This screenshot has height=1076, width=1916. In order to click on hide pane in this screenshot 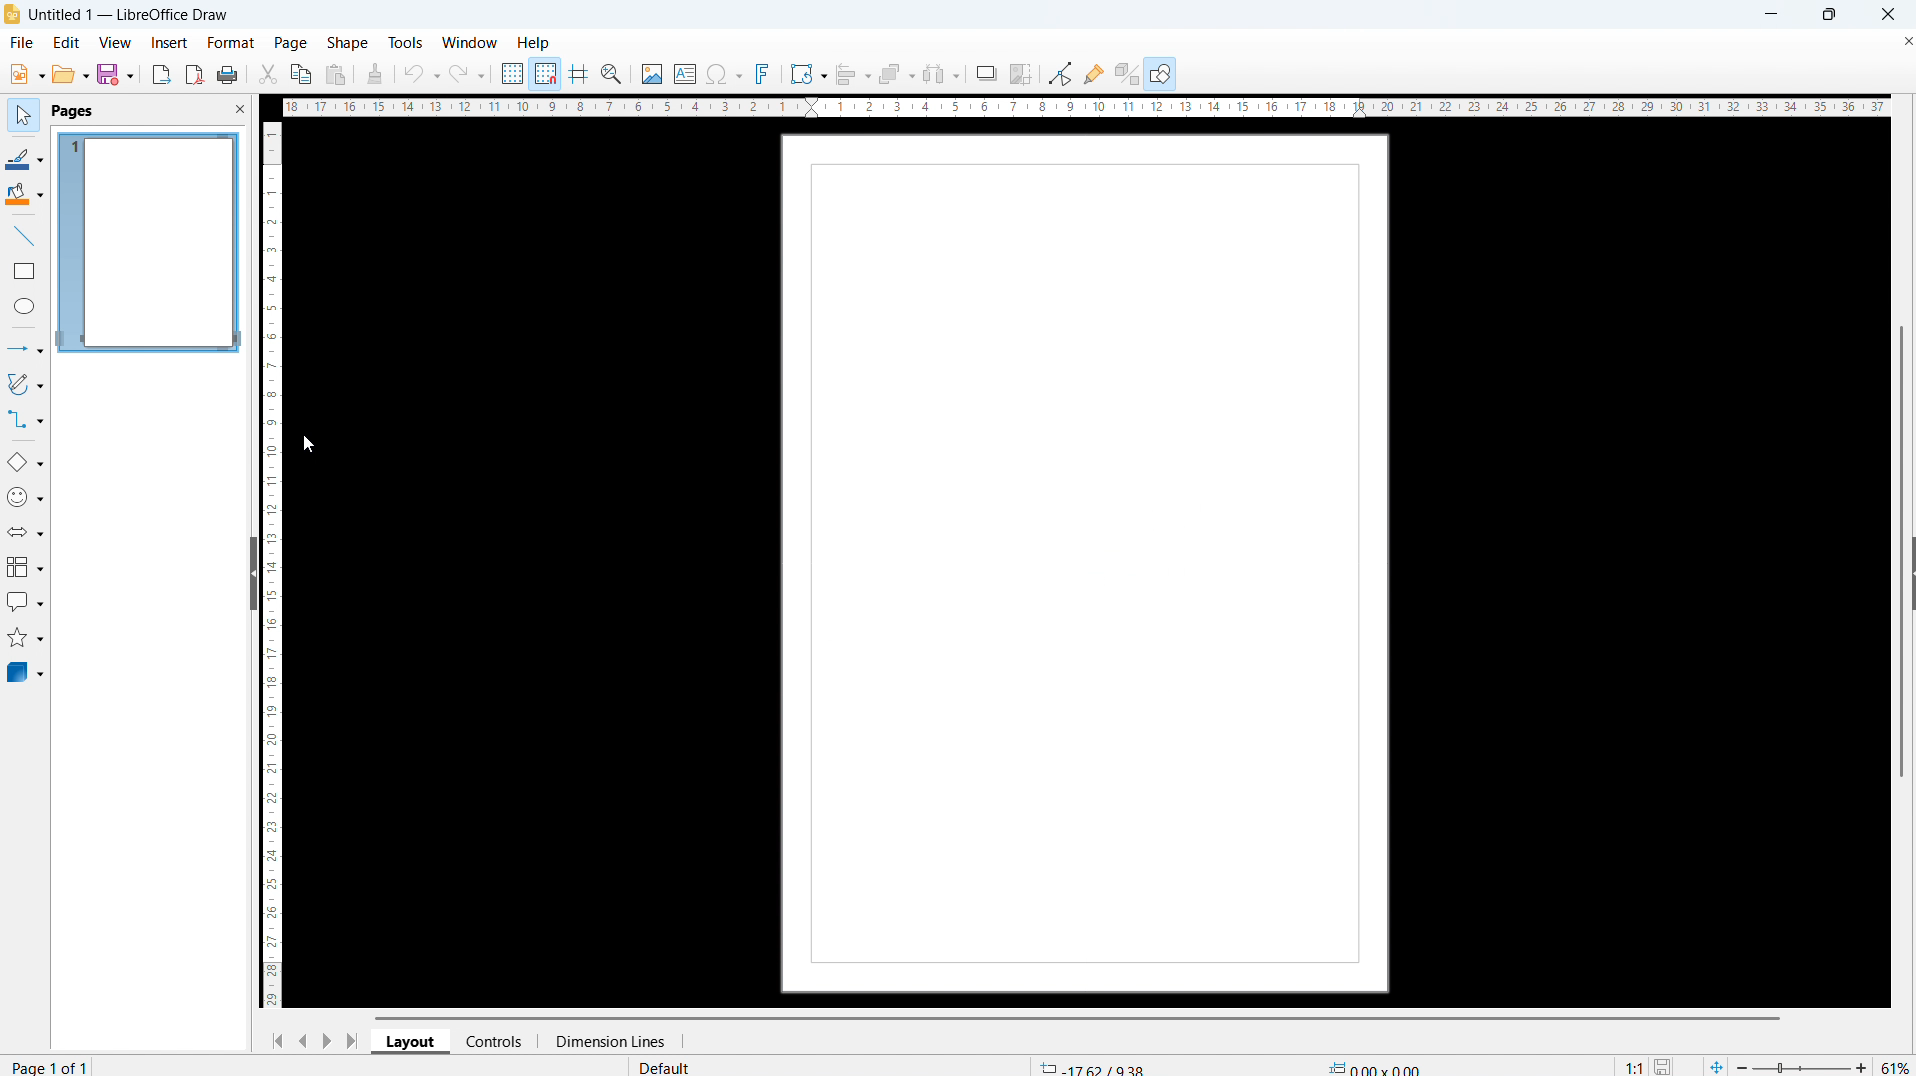, I will do `click(254, 575)`.